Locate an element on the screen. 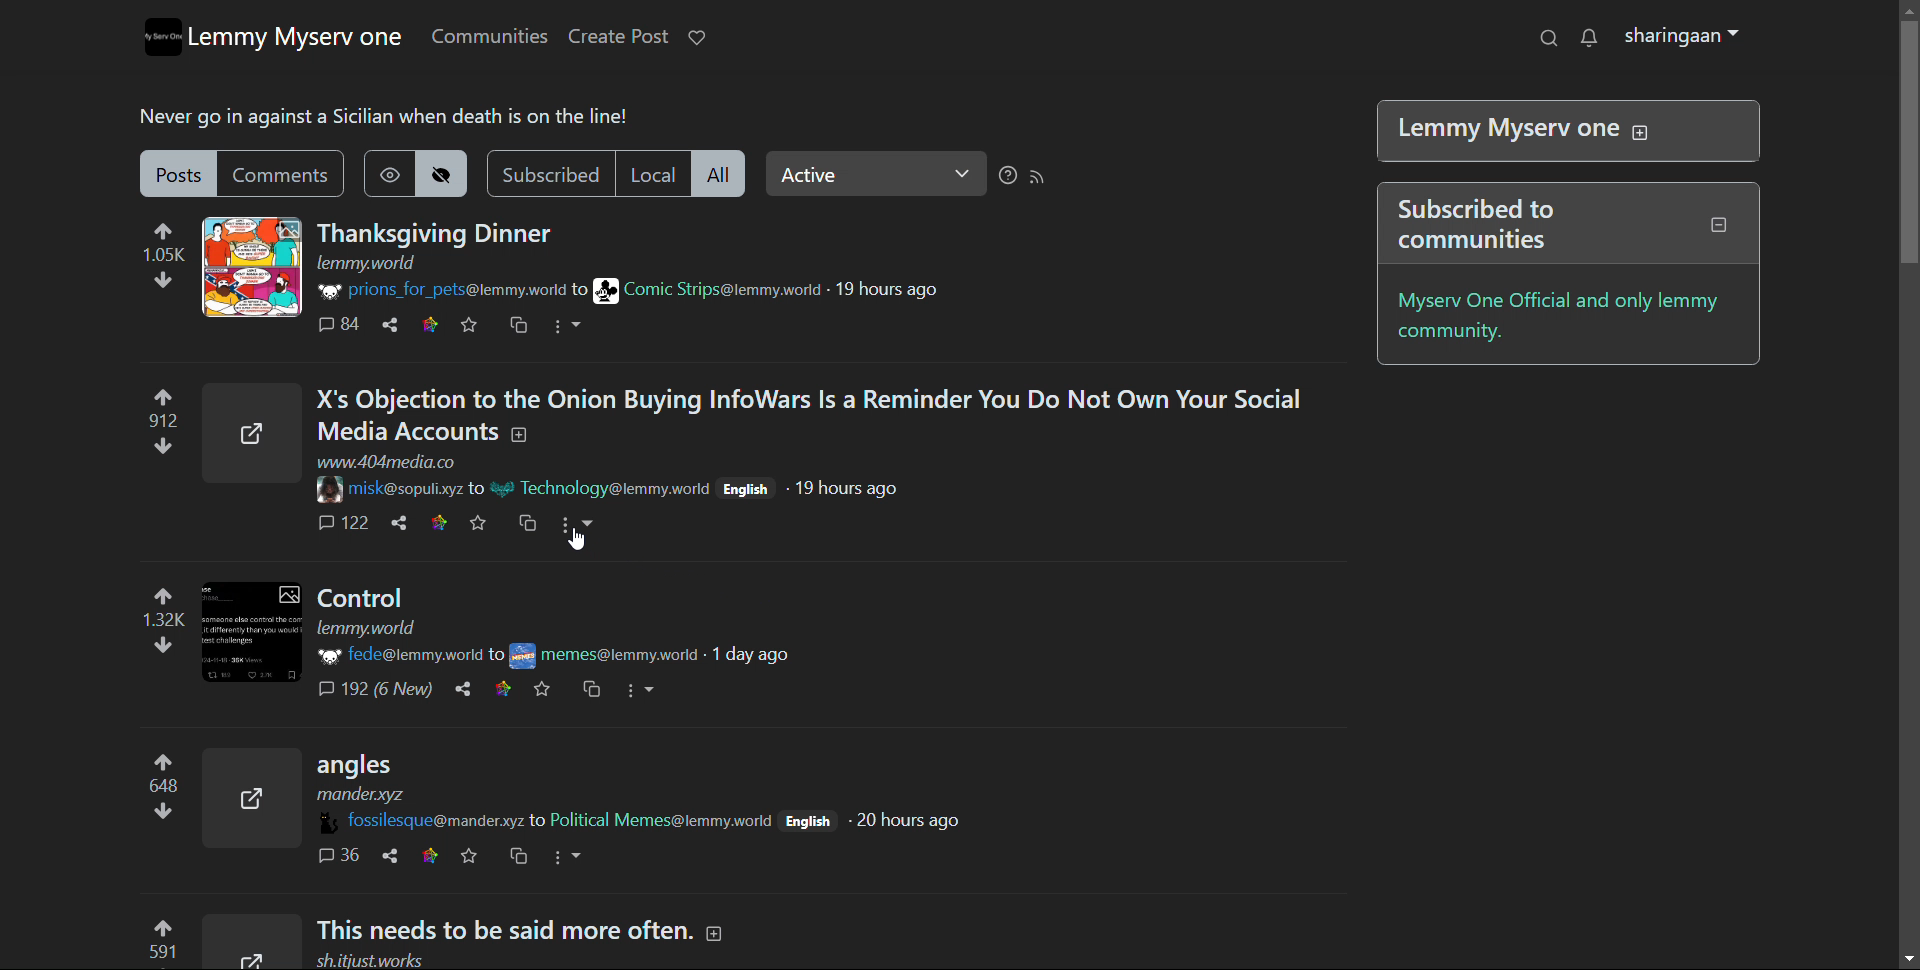 This screenshot has width=1920, height=970. username is located at coordinates (419, 820).